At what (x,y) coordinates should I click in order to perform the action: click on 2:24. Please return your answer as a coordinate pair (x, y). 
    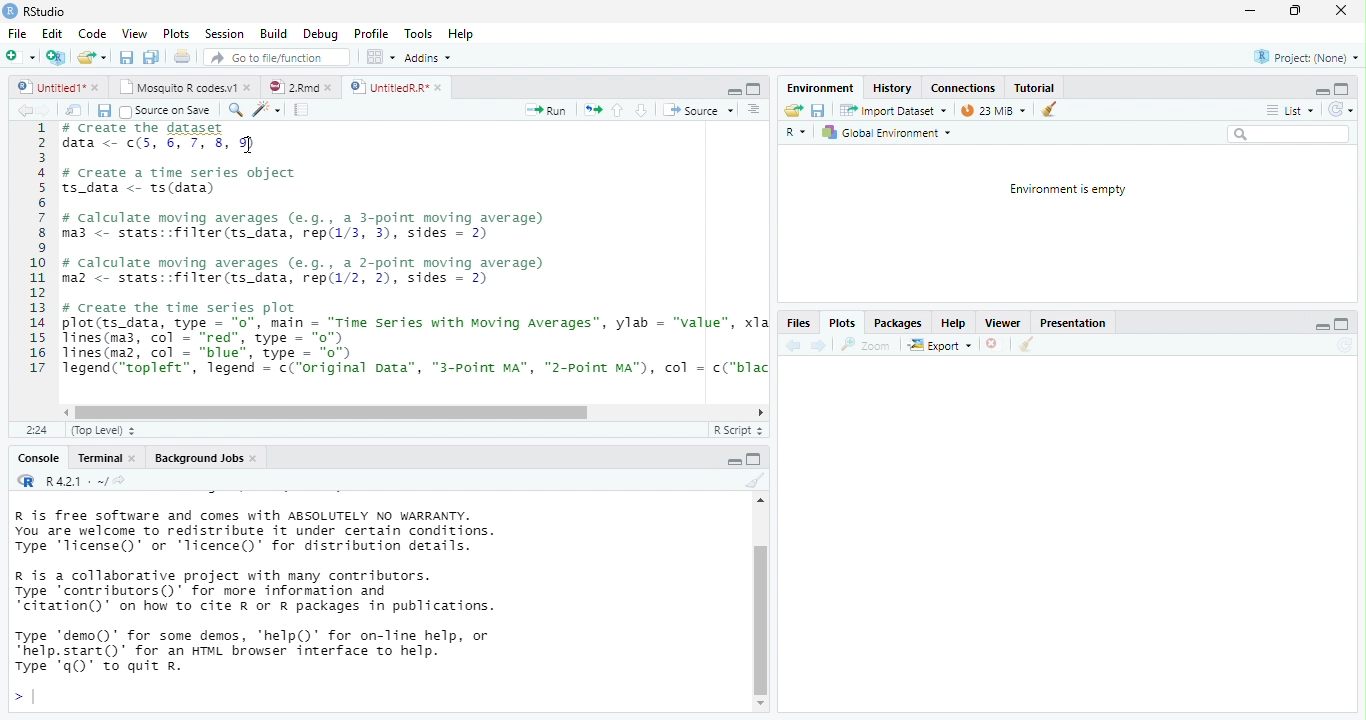
    Looking at the image, I should click on (37, 431).